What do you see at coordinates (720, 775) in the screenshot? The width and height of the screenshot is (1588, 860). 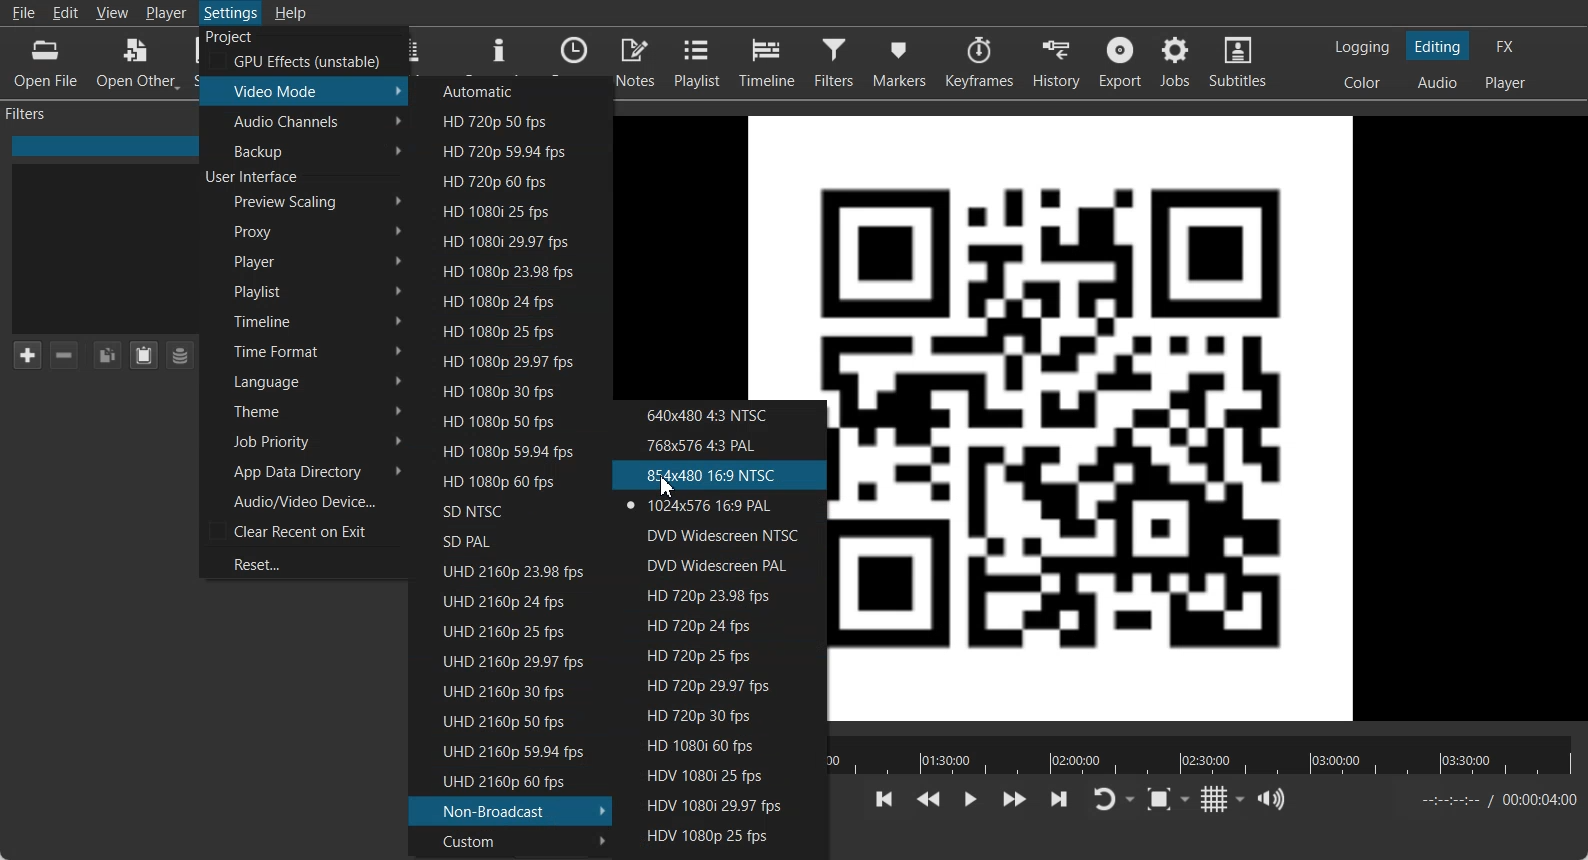 I see `HDV 1080i 25 fps` at bounding box center [720, 775].